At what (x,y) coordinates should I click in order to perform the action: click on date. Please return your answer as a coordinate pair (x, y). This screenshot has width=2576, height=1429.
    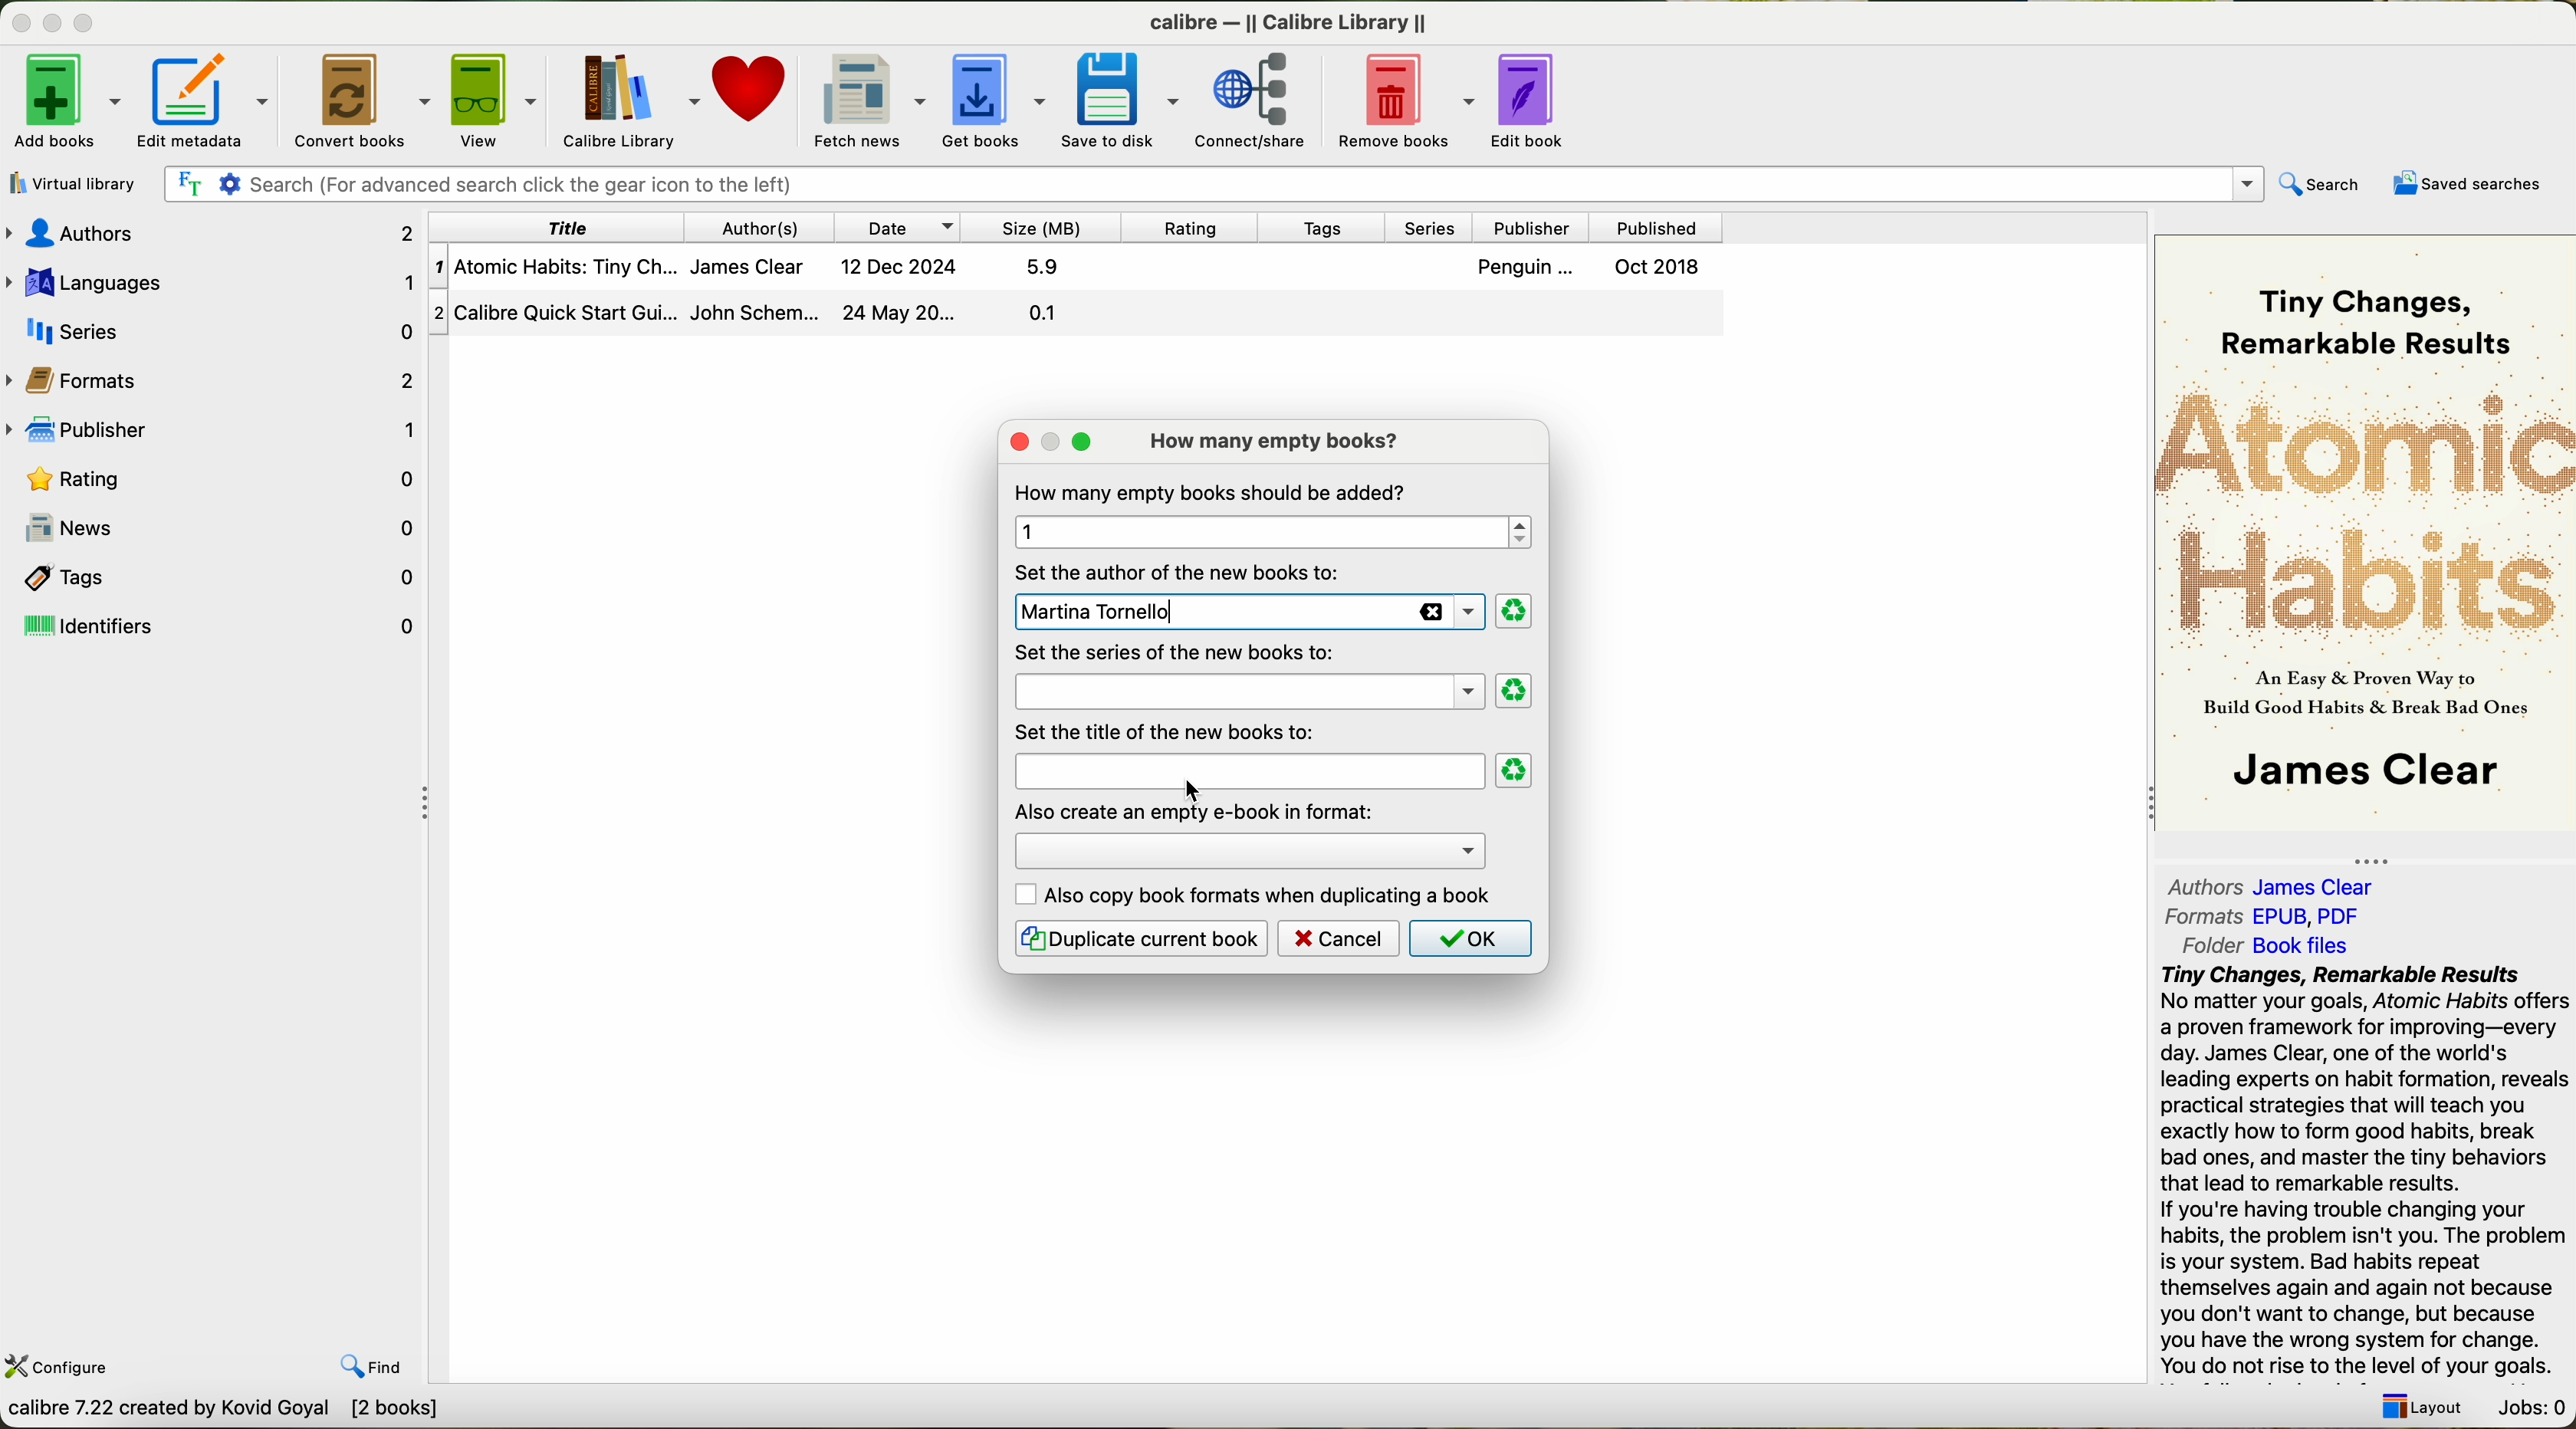
    Looking at the image, I should click on (901, 227).